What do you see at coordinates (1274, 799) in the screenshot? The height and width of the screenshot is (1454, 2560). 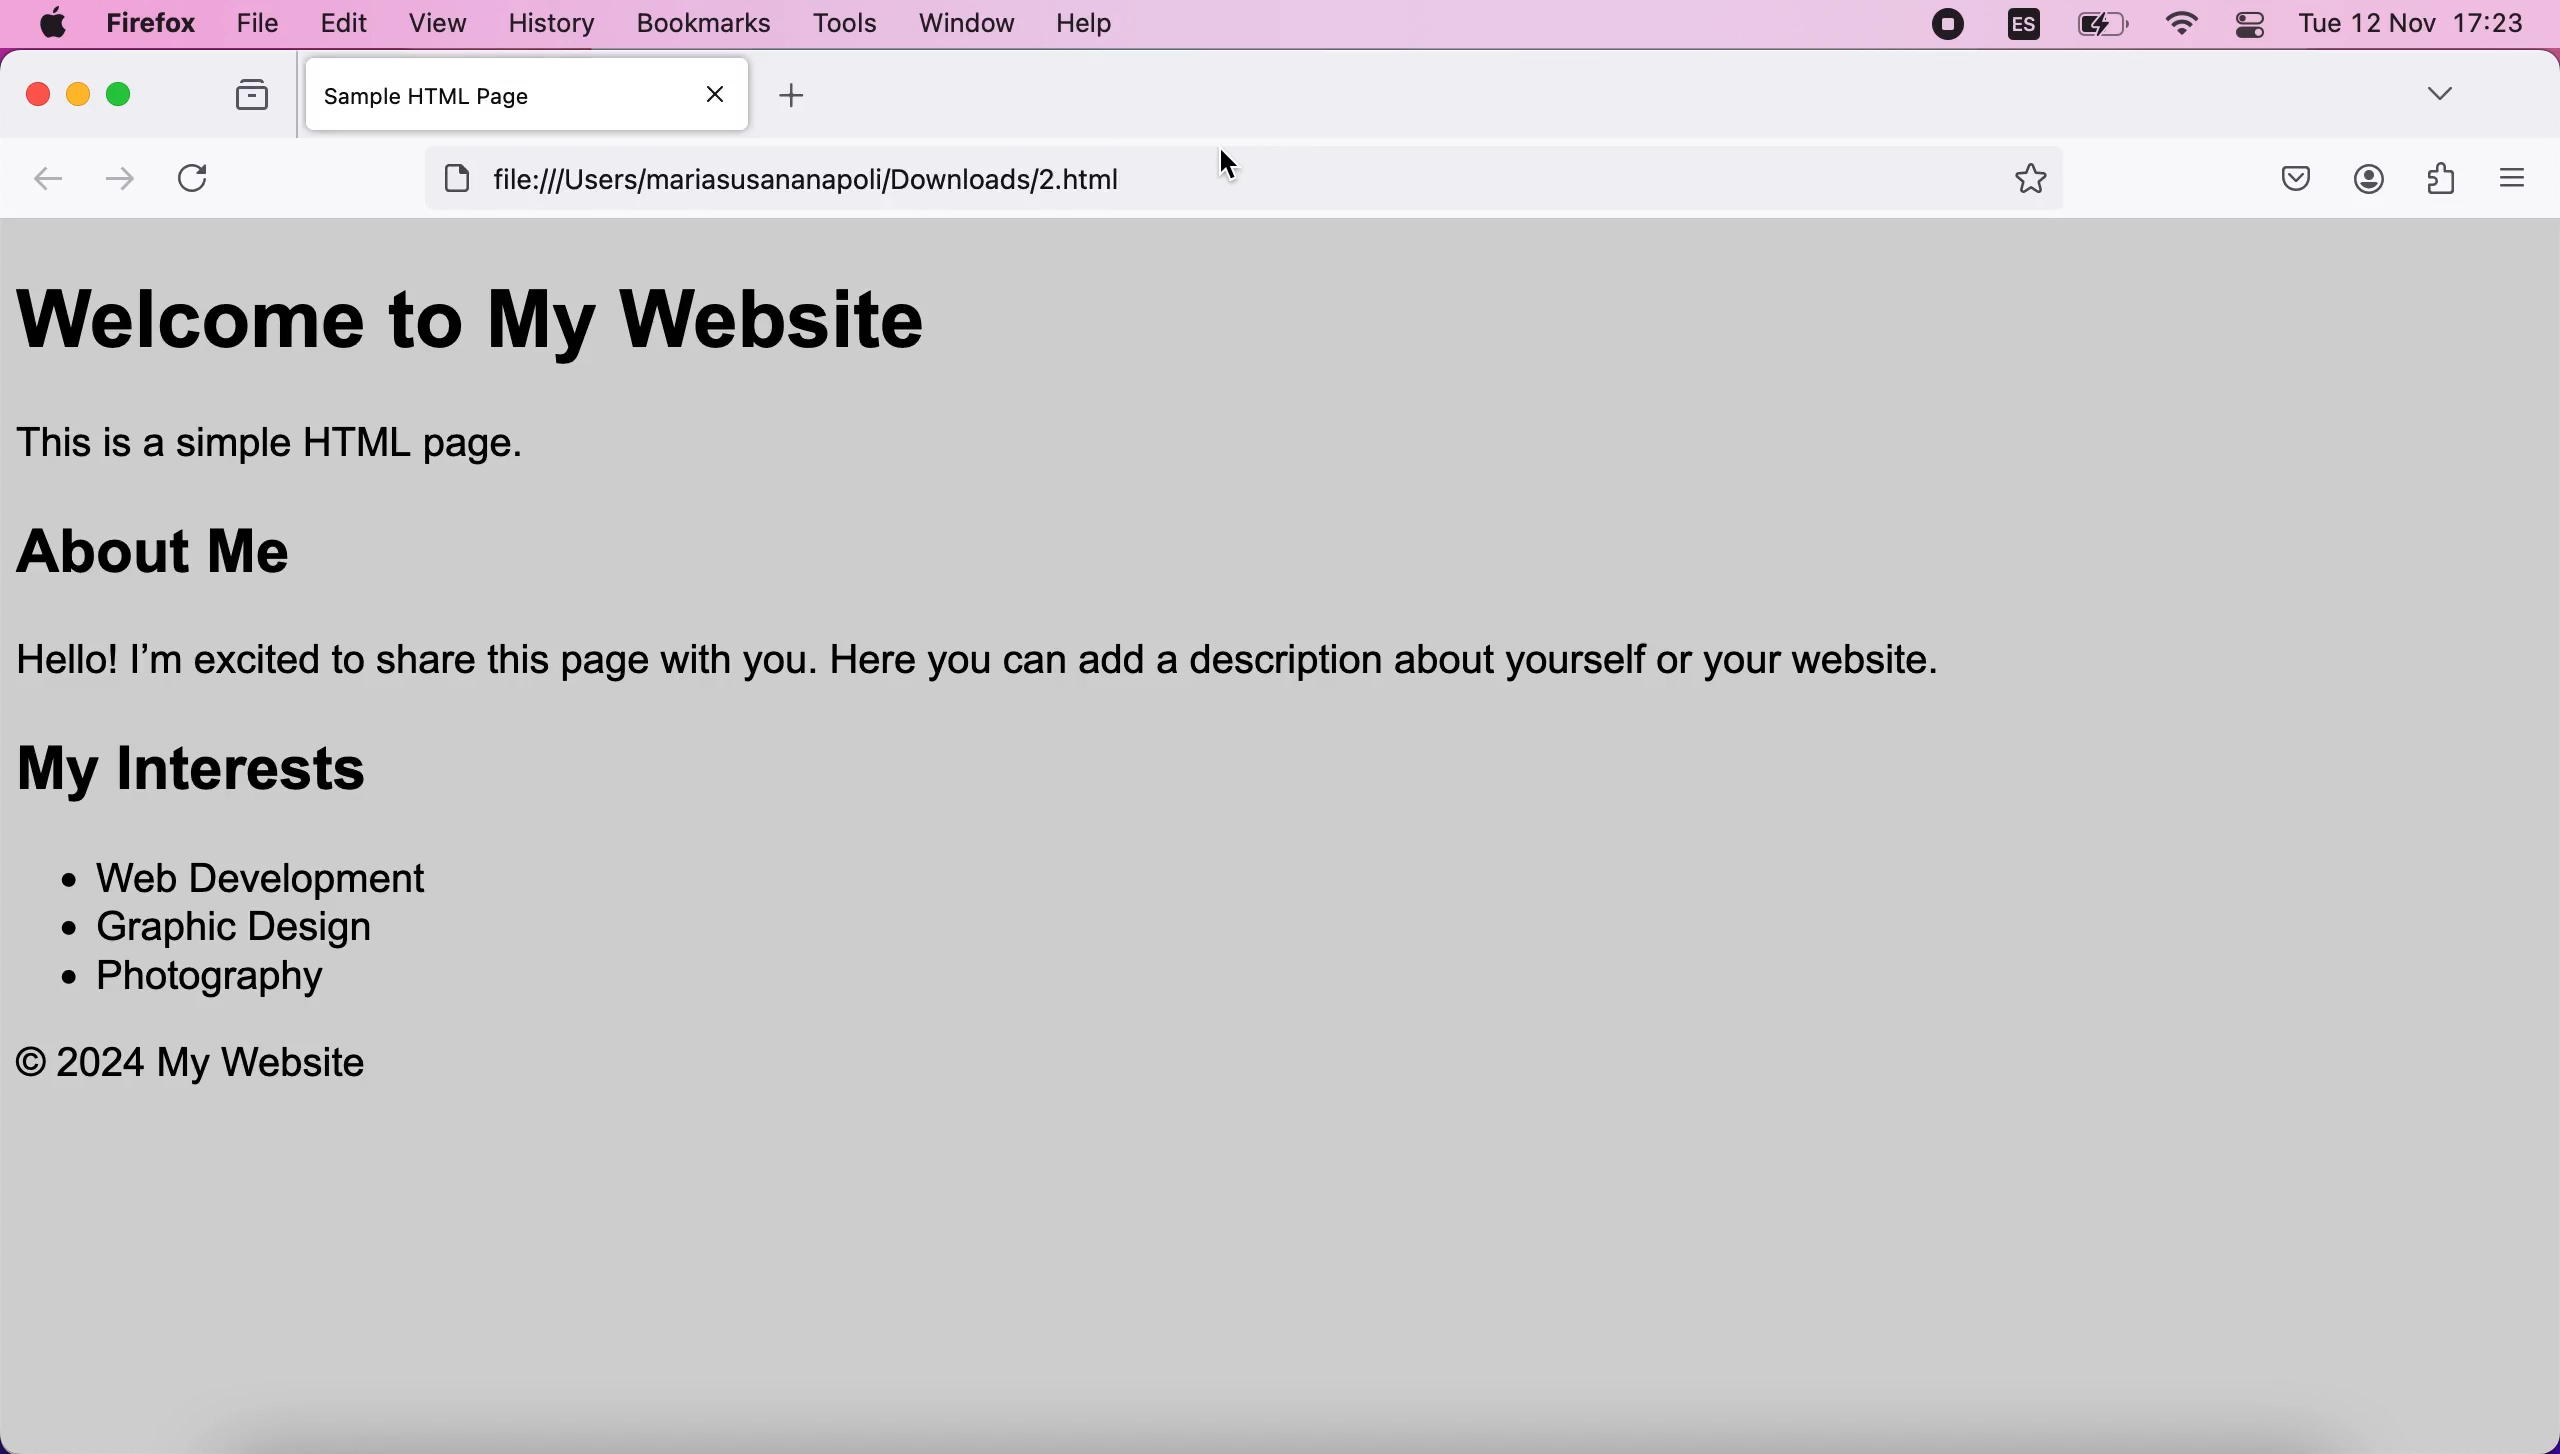 I see `Welcome to My Website
This is a simple HTML page.
About Me
Hello! I'm excited to share this page with you. Here you can add a description about yourself or your website.
My Interests
* Web Development
* Graphic Design
* Photography
© 2024 My Website` at bounding box center [1274, 799].